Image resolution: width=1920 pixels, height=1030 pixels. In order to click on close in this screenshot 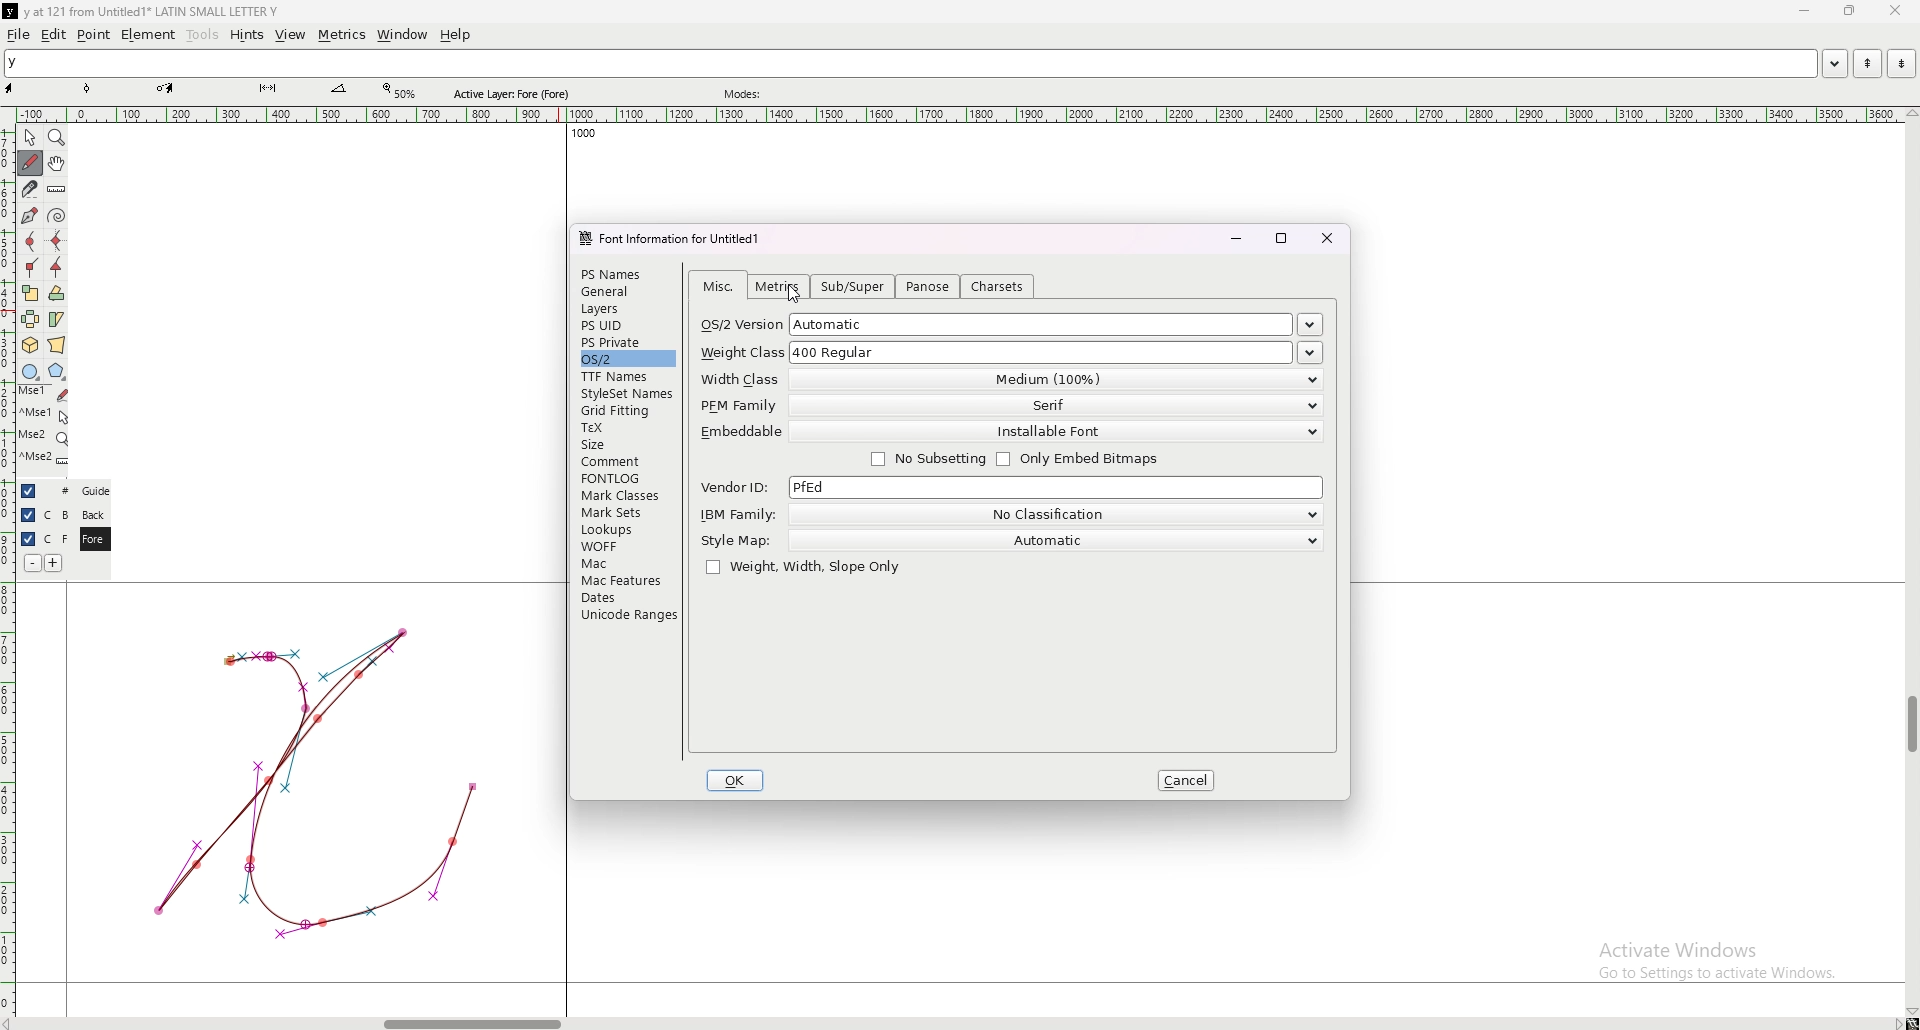, I will do `click(1893, 11)`.